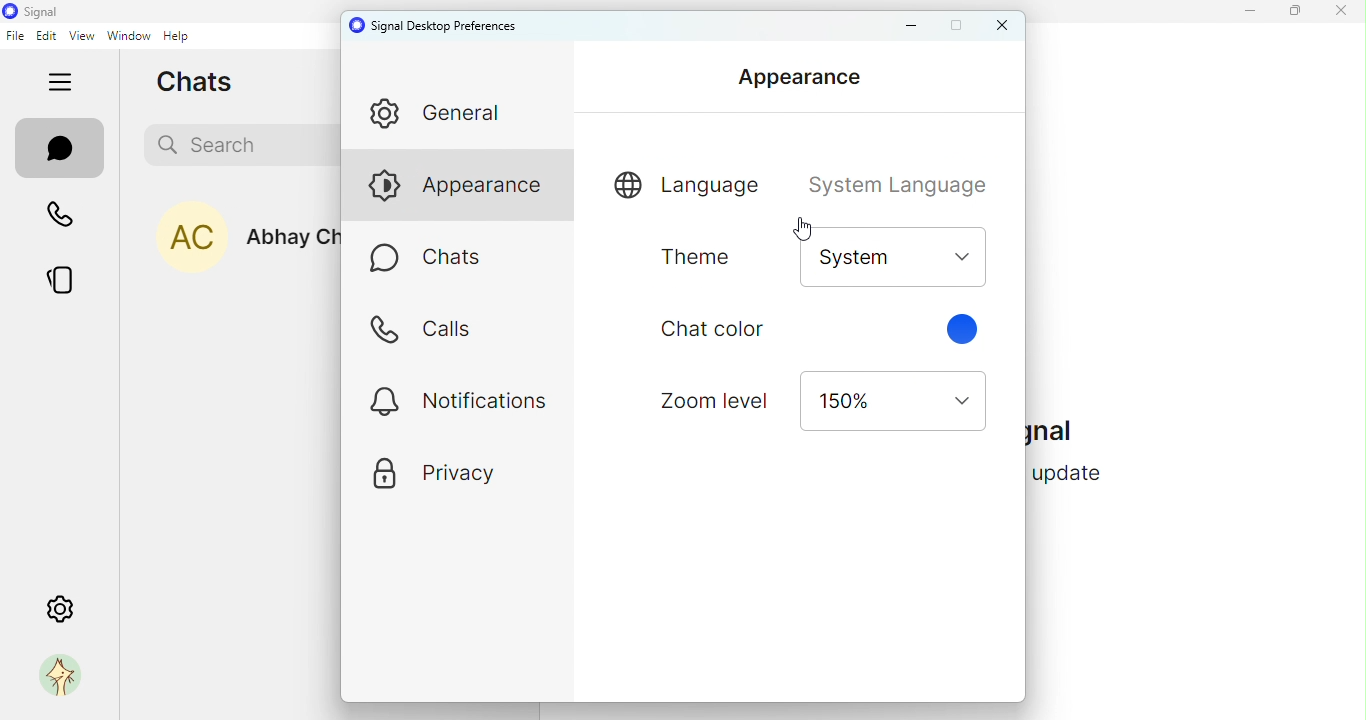 This screenshot has height=720, width=1366. Describe the element at coordinates (692, 263) in the screenshot. I see `Theme` at that location.